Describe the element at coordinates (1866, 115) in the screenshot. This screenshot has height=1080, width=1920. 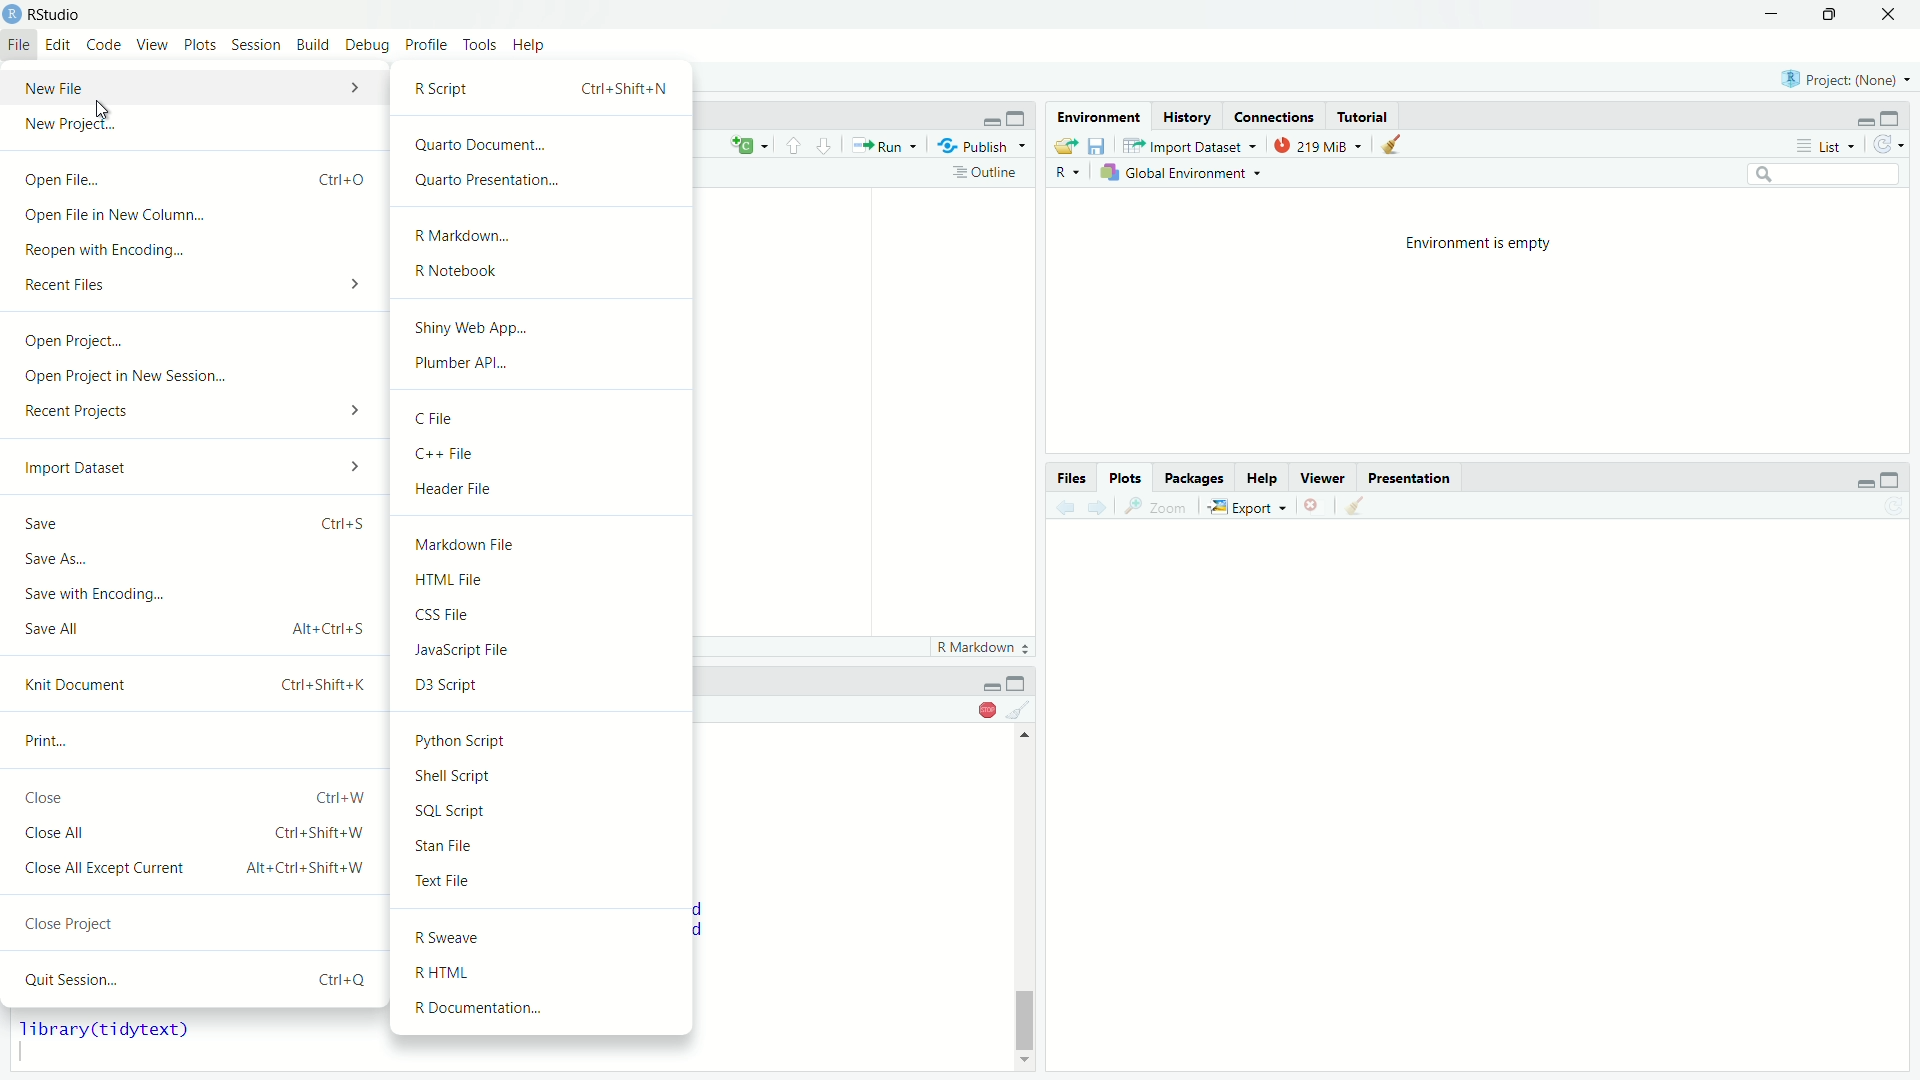
I see `Minimize` at that location.